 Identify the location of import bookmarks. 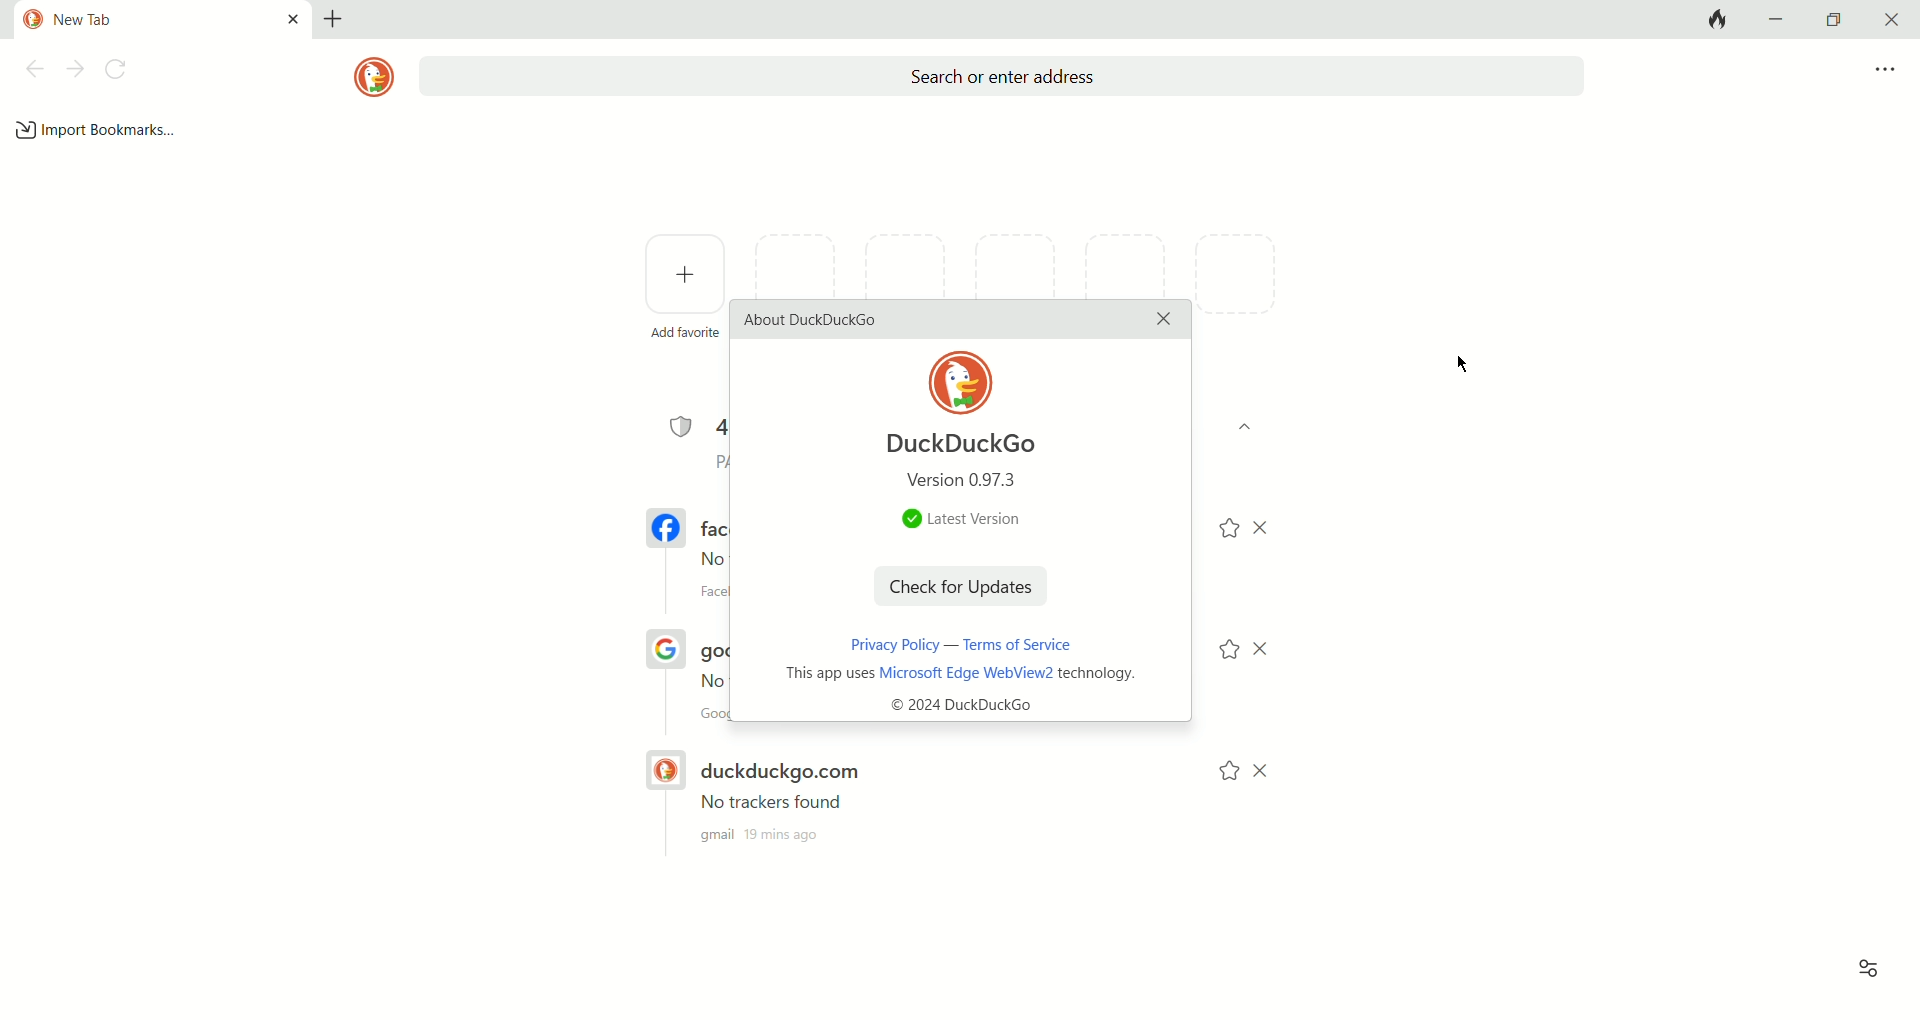
(97, 130).